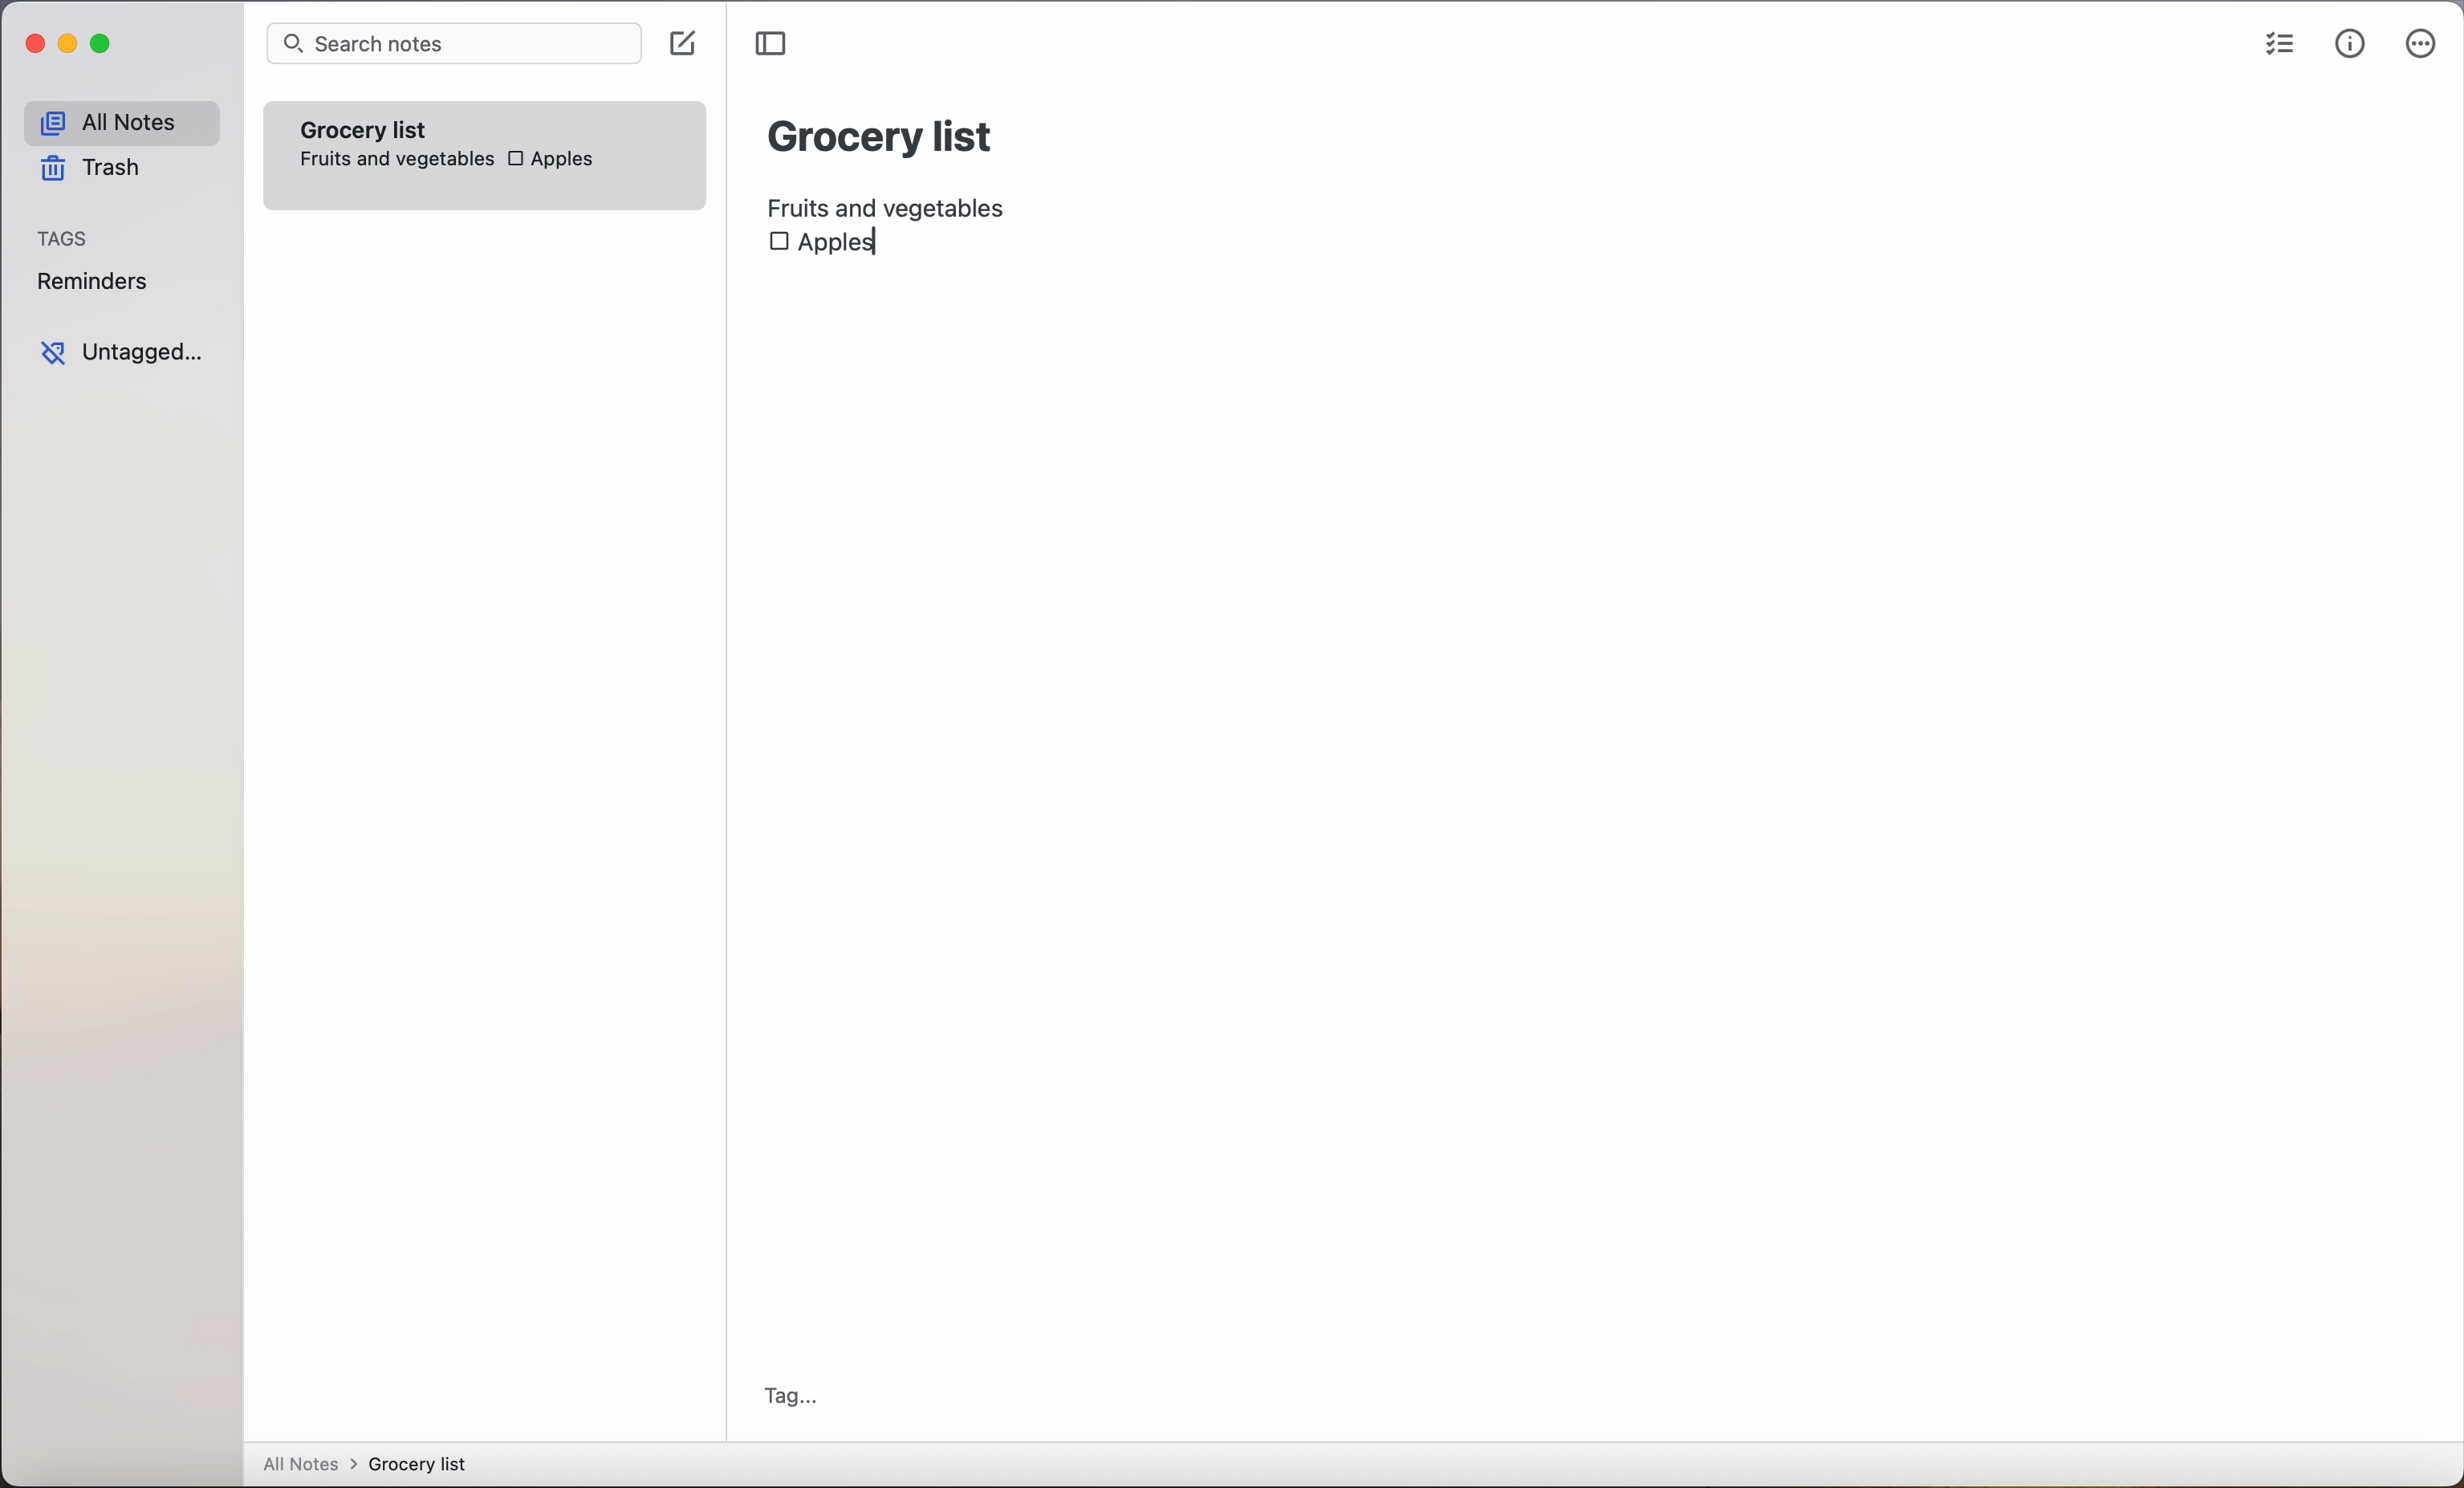 The width and height of the screenshot is (2464, 1488). I want to click on fruits and vegetables, so click(895, 203).